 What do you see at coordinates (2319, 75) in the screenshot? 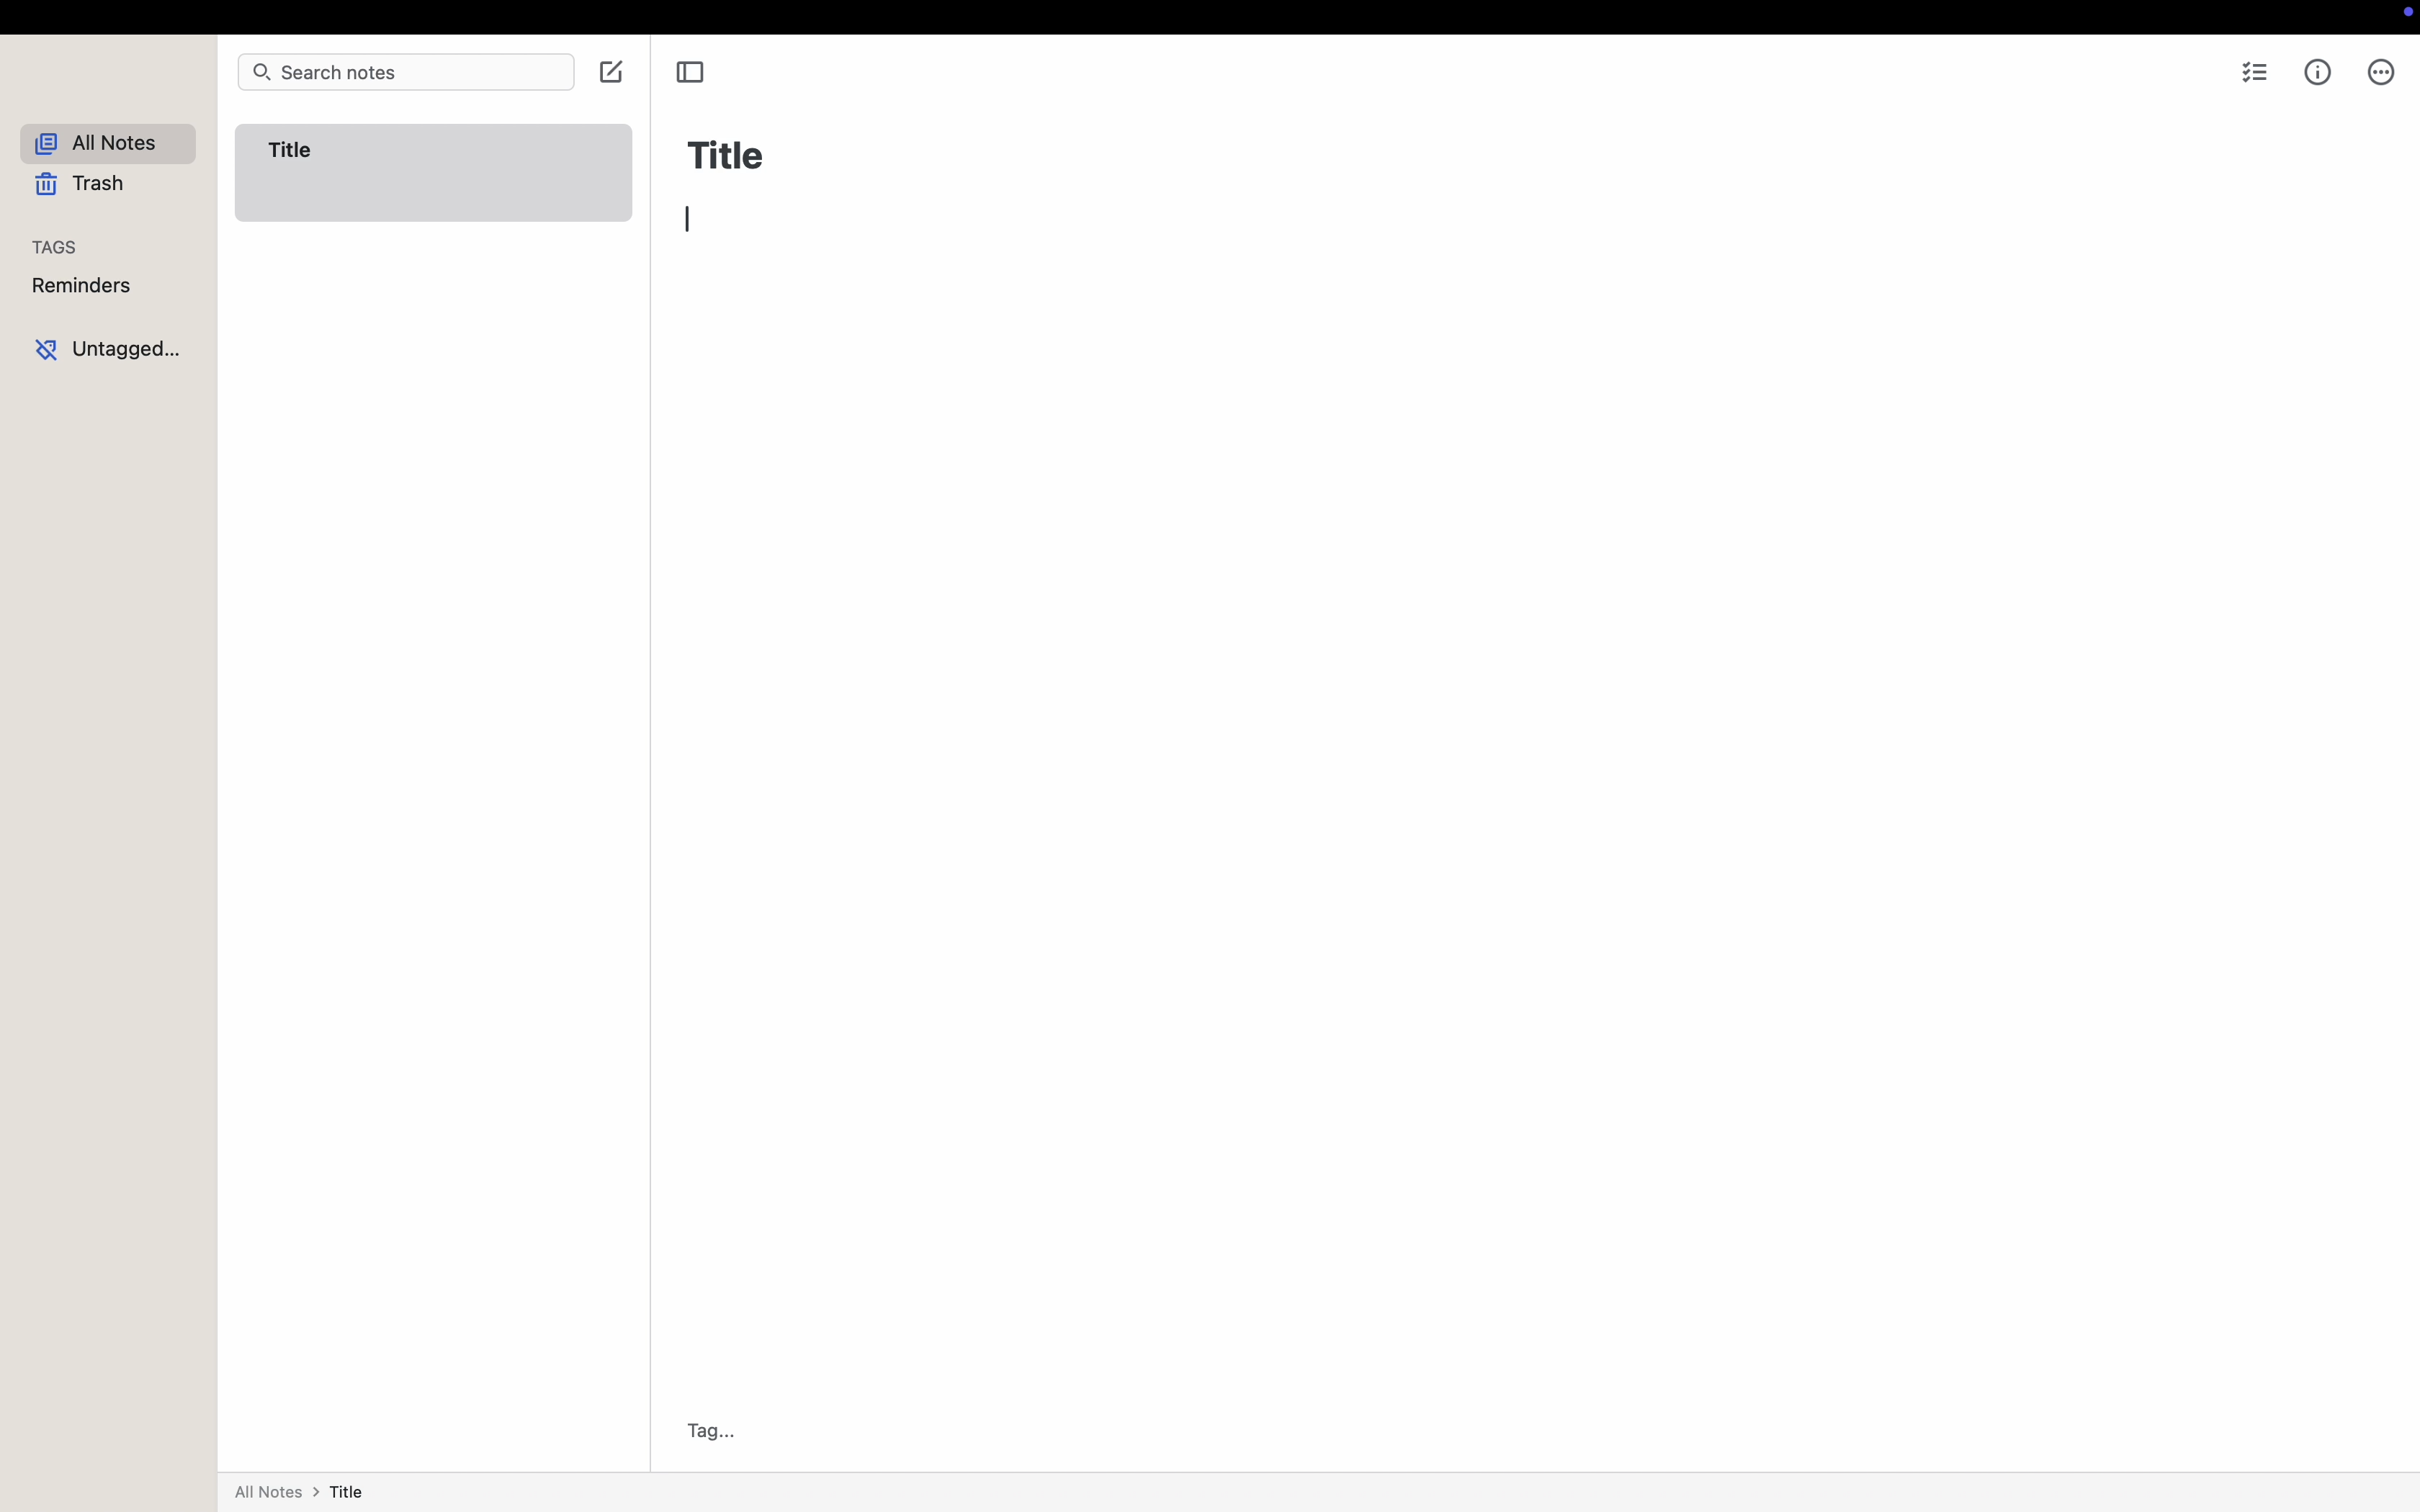
I see `metrics` at bounding box center [2319, 75].